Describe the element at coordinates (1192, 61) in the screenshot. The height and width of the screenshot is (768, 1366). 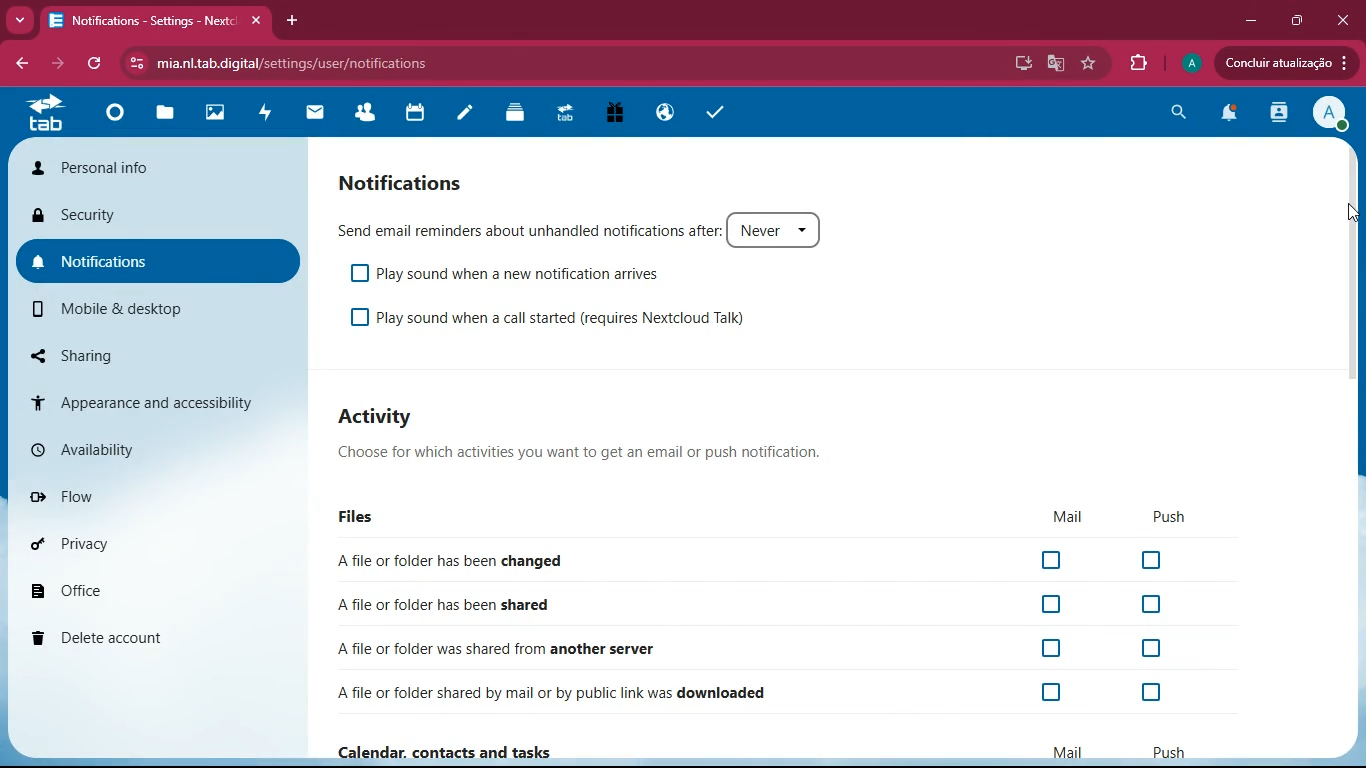
I see `Profile` at that location.